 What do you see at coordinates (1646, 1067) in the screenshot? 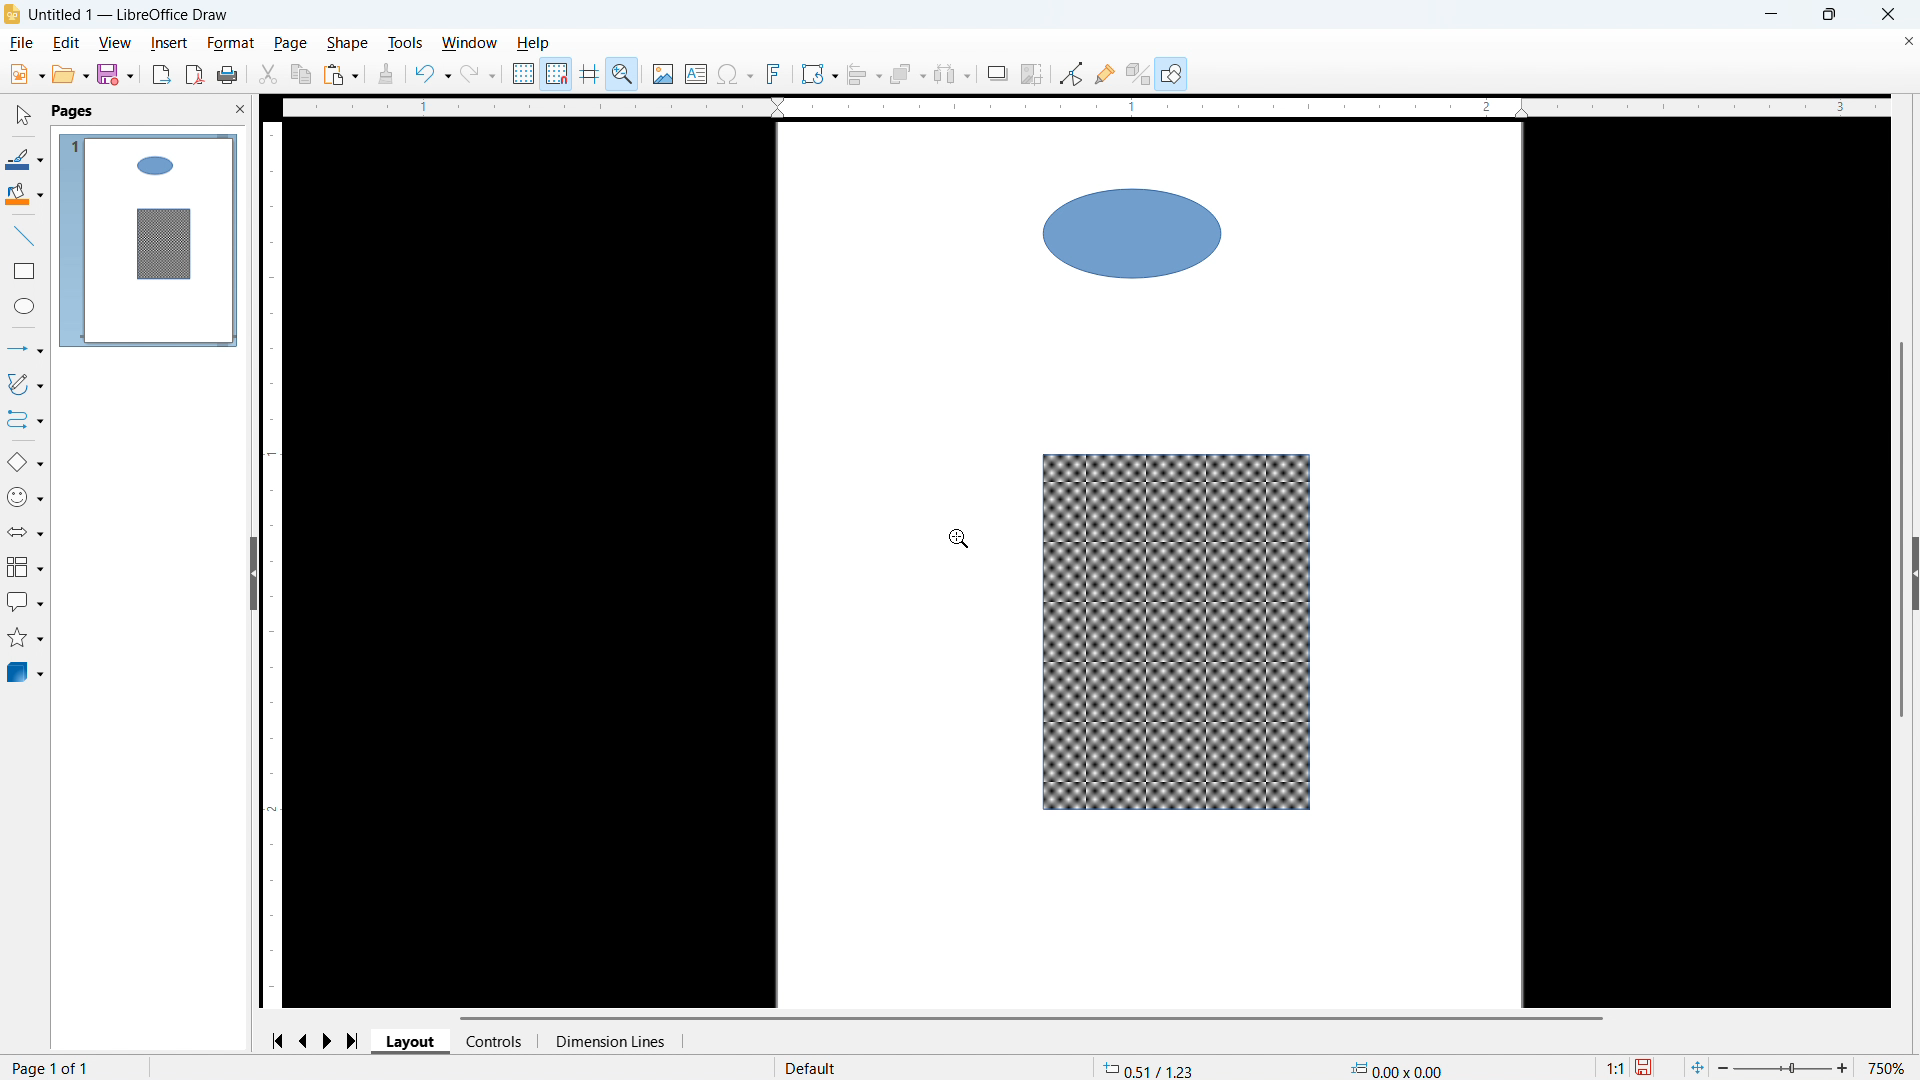
I see `save ` at bounding box center [1646, 1067].